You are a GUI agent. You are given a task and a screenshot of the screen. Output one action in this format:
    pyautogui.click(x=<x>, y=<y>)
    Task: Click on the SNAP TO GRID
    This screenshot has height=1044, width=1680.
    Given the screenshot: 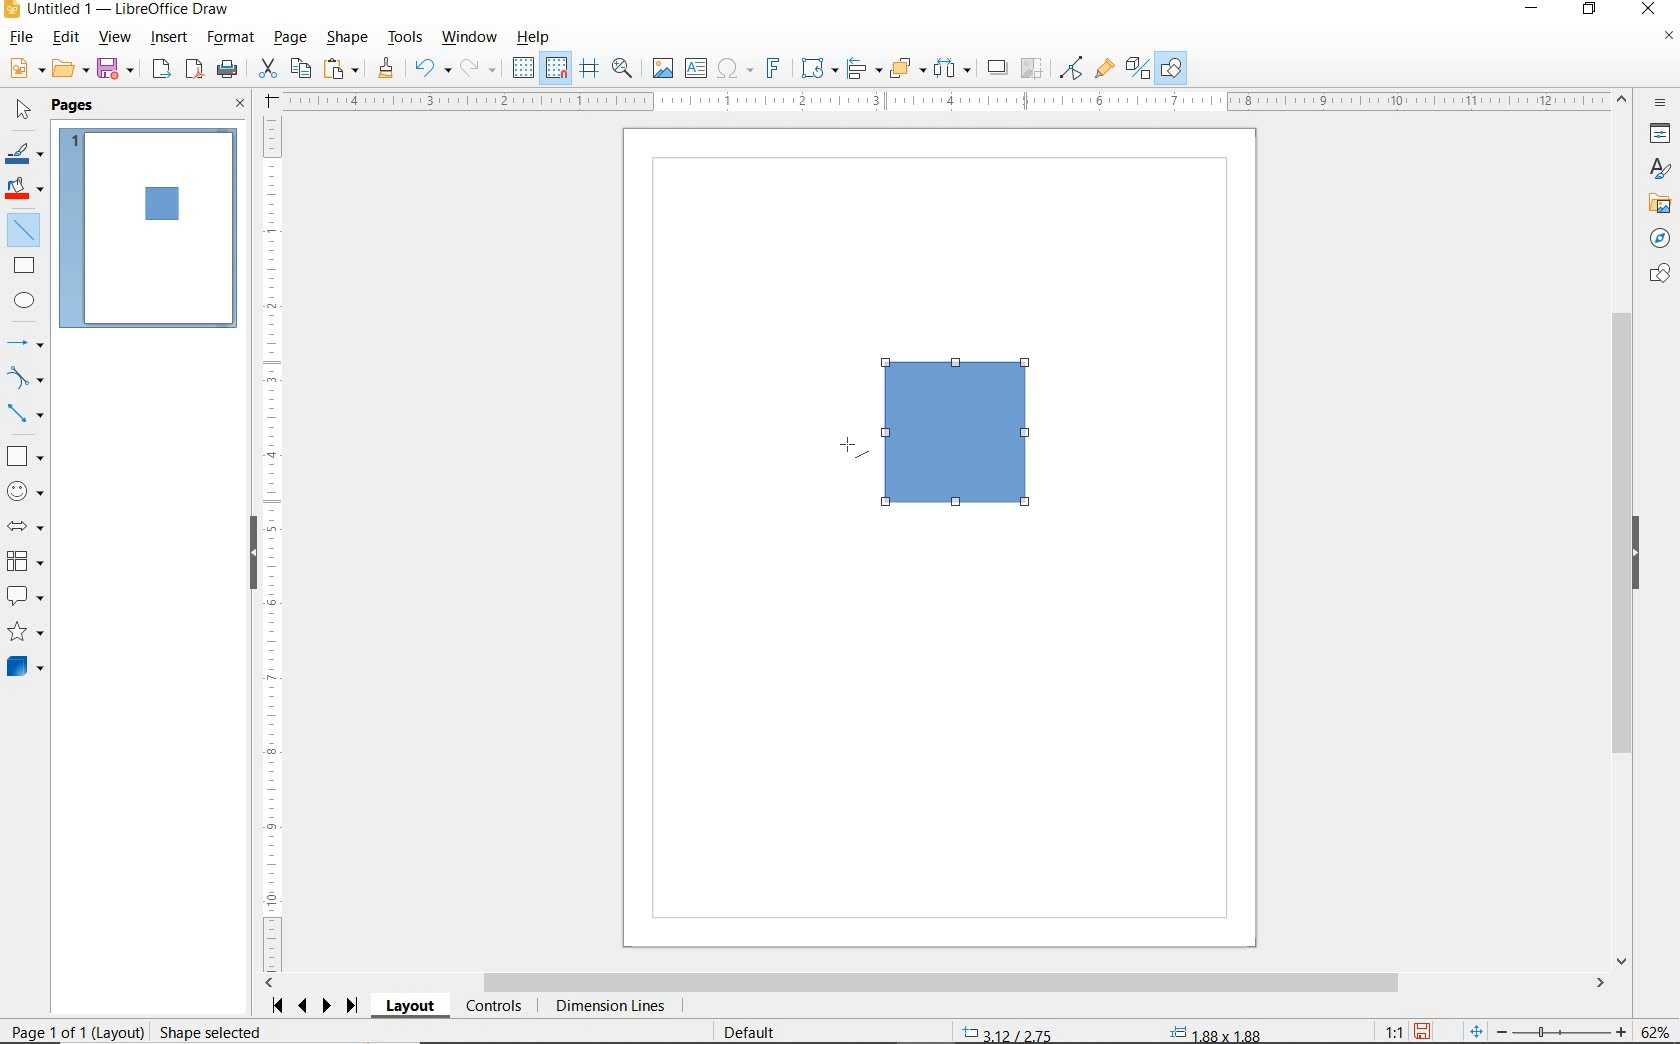 What is the action you would take?
    pyautogui.click(x=557, y=68)
    